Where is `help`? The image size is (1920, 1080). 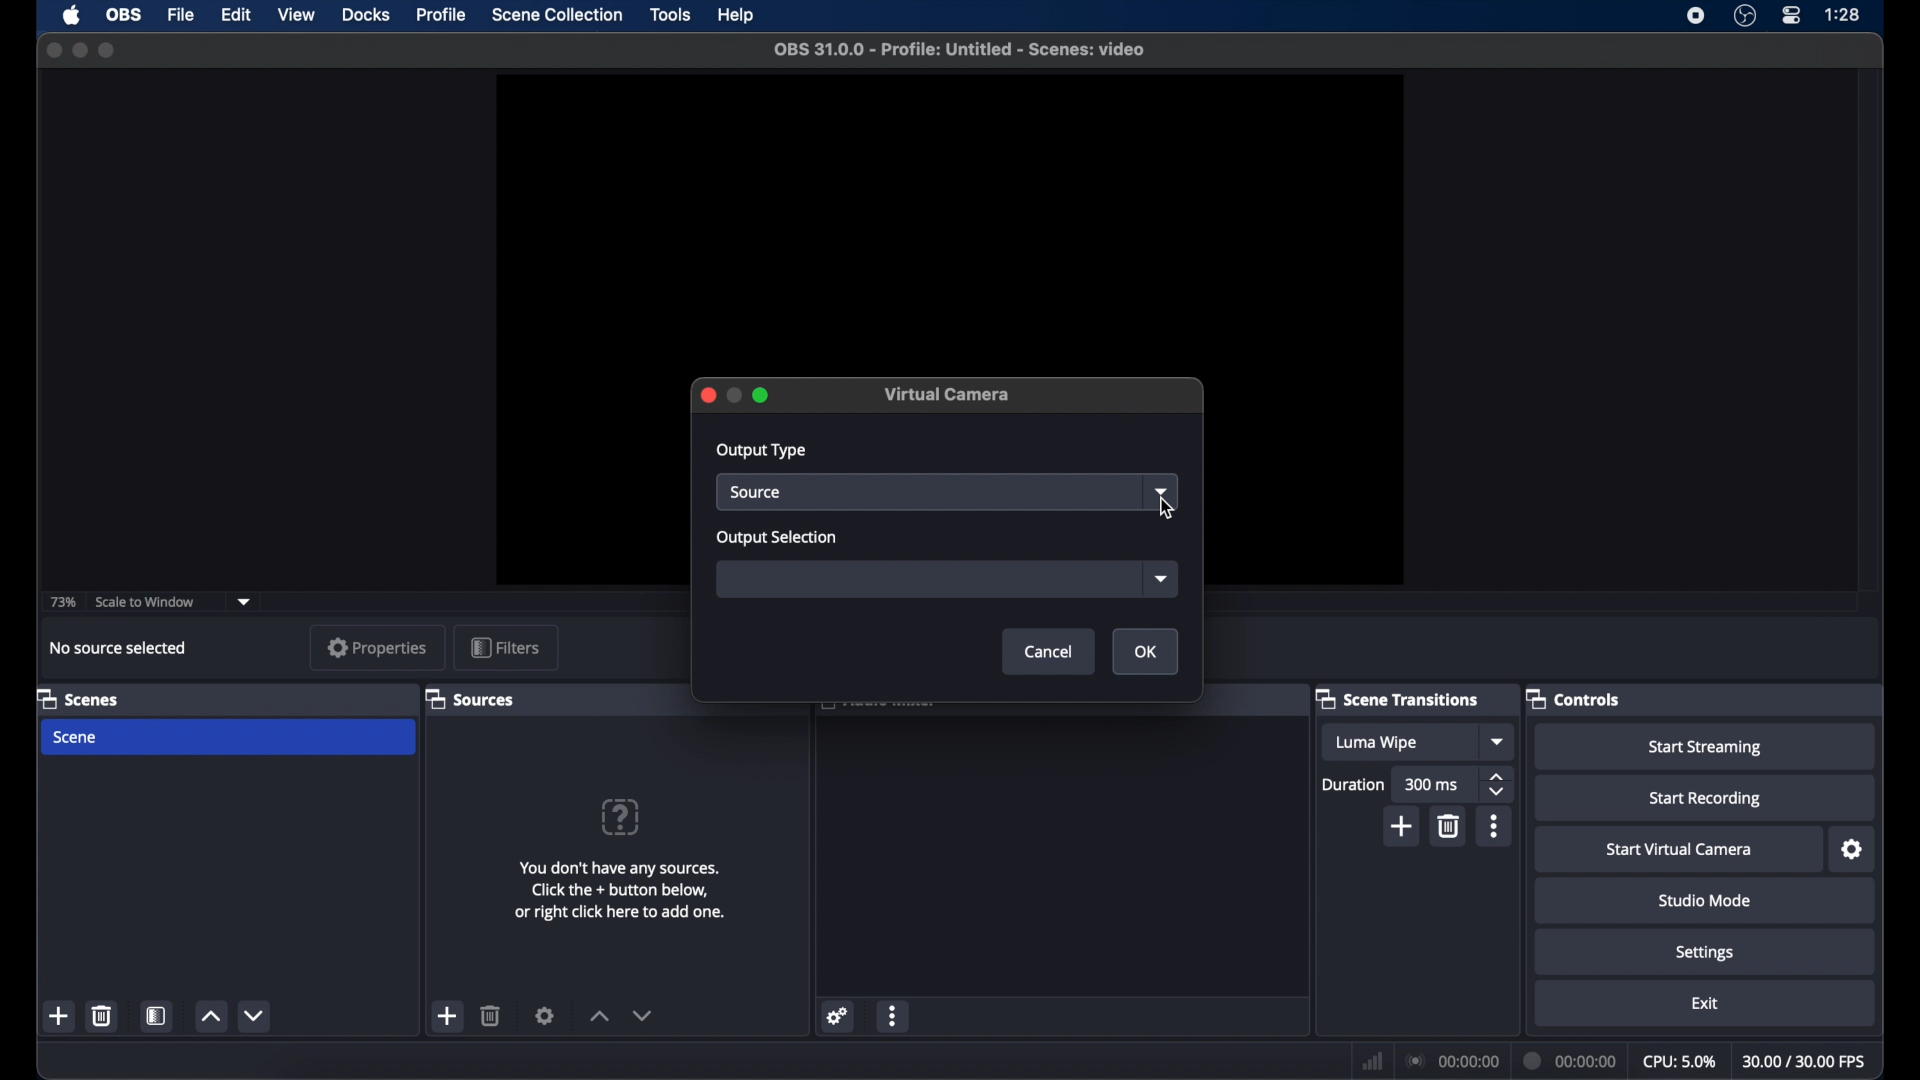 help is located at coordinates (738, 16).